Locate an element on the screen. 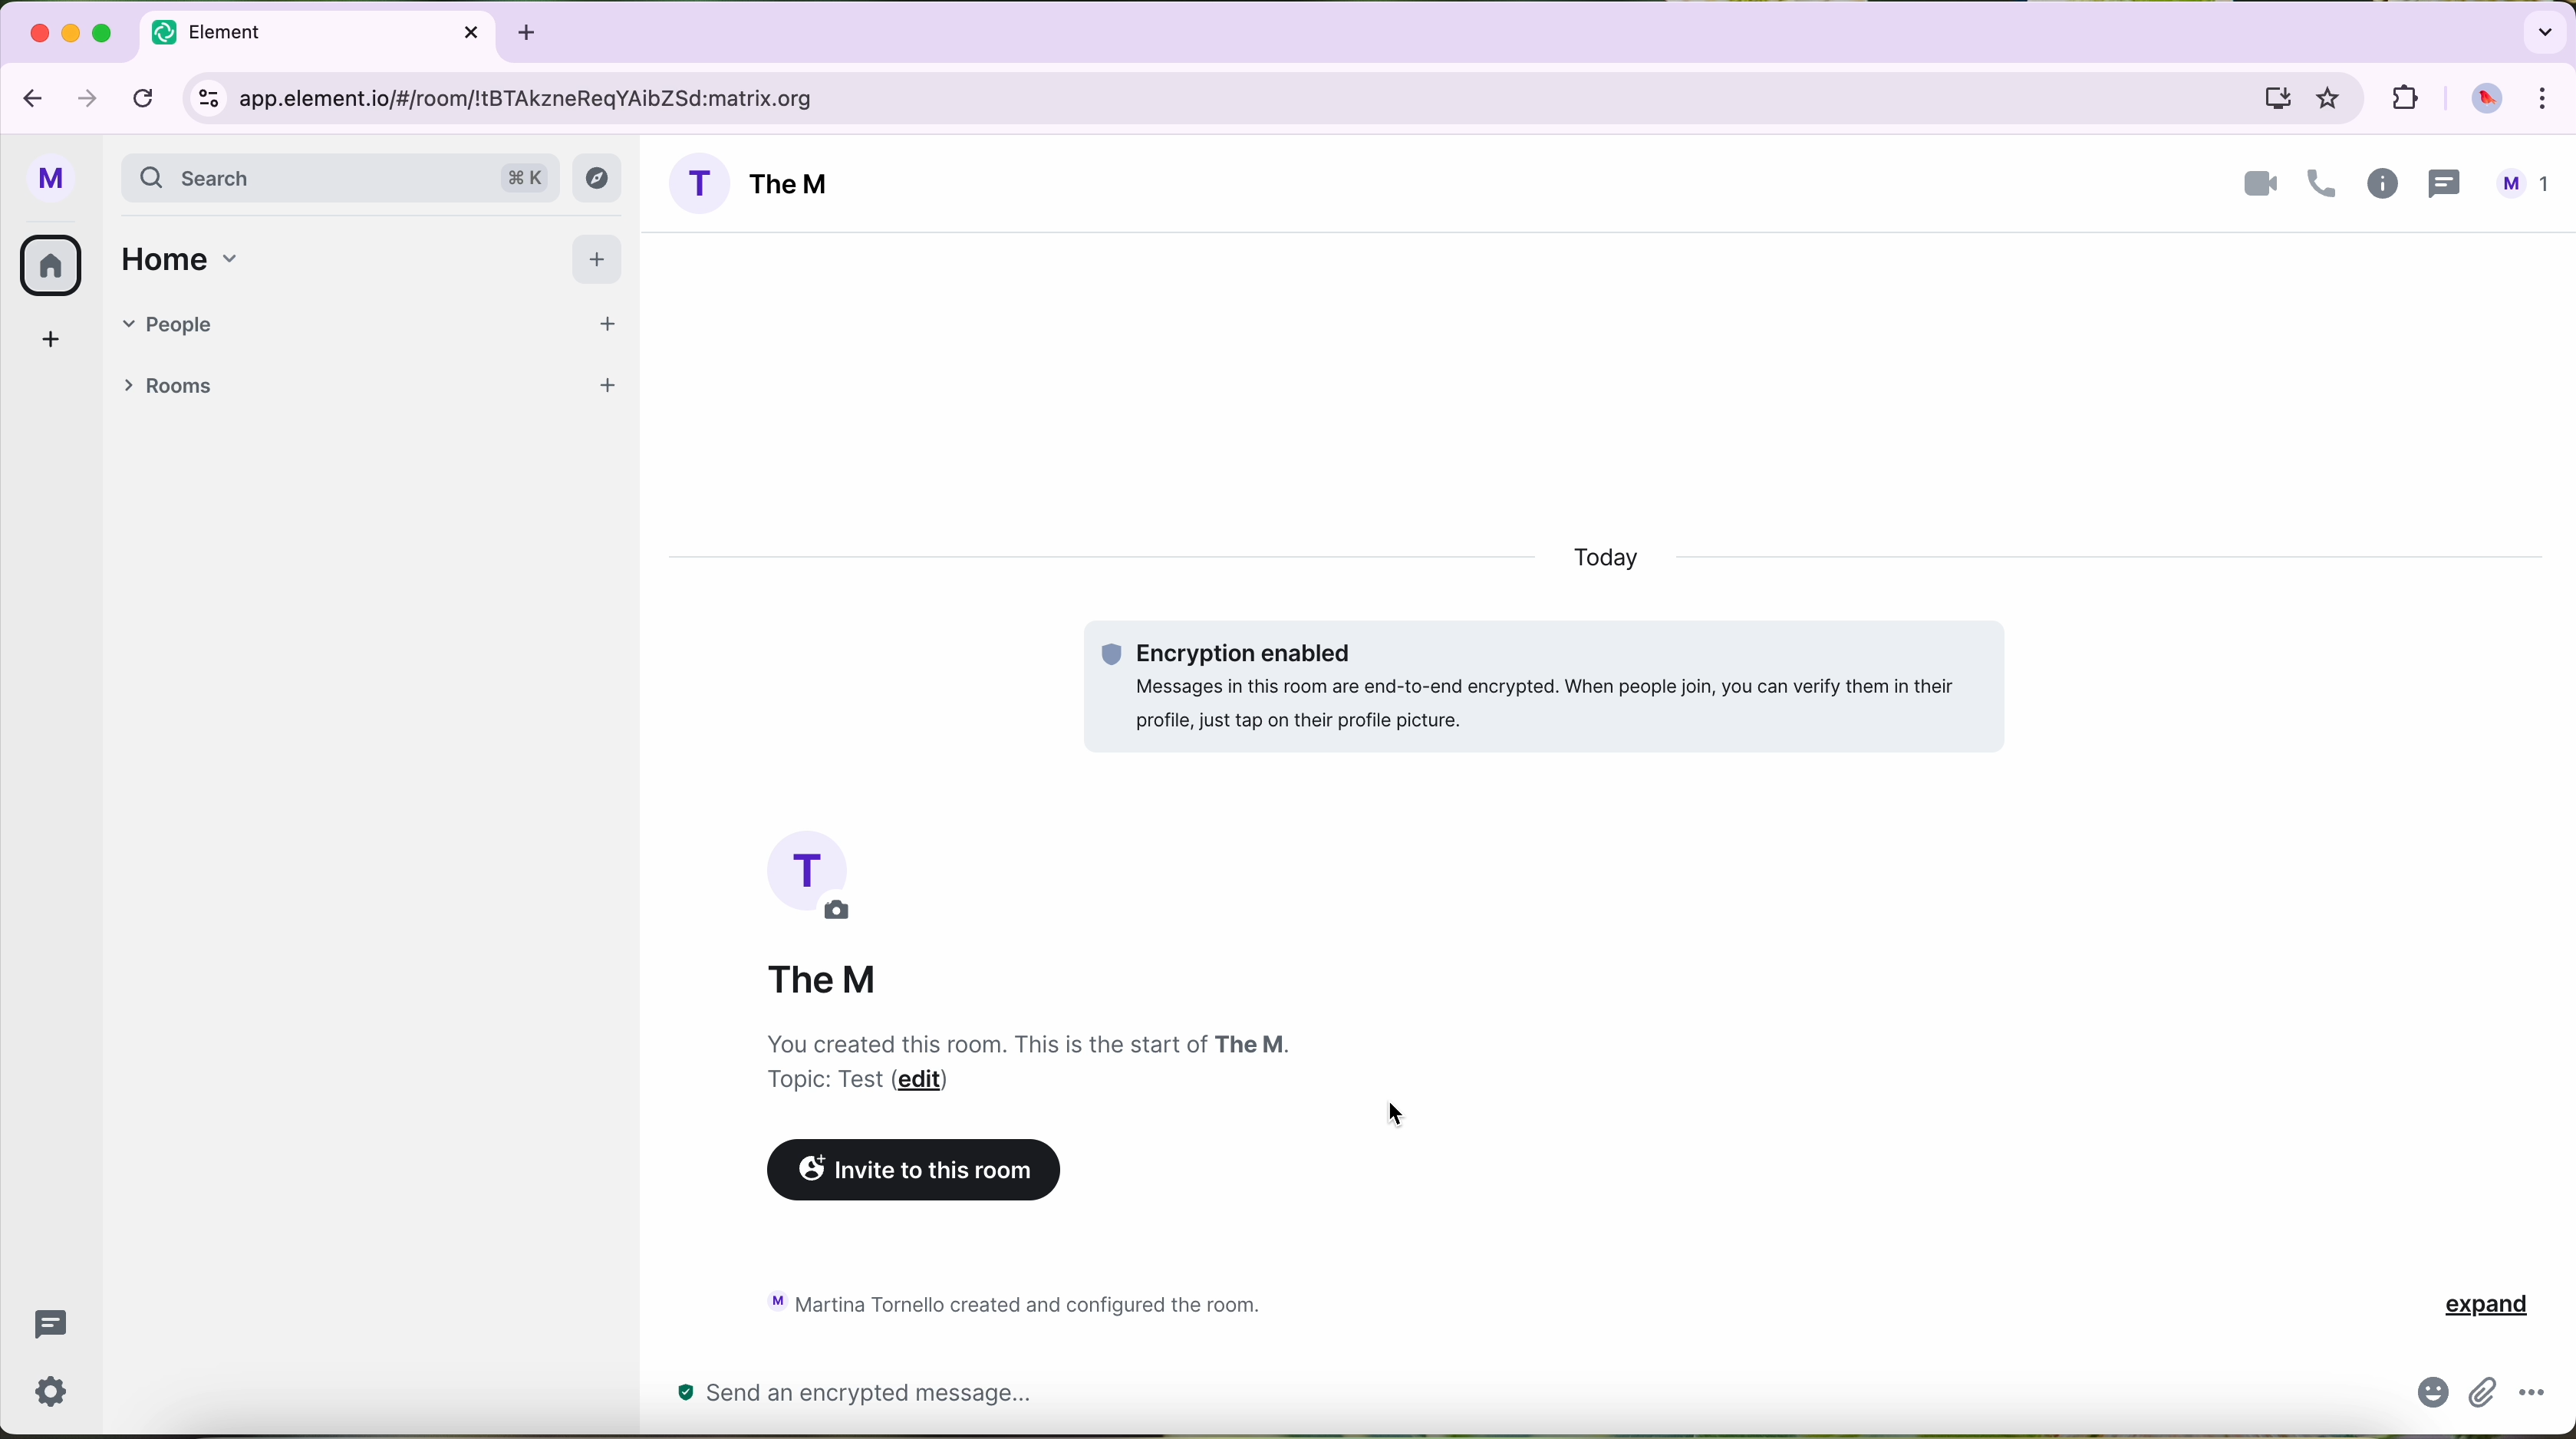  profile is located at coordinates (51, 182).